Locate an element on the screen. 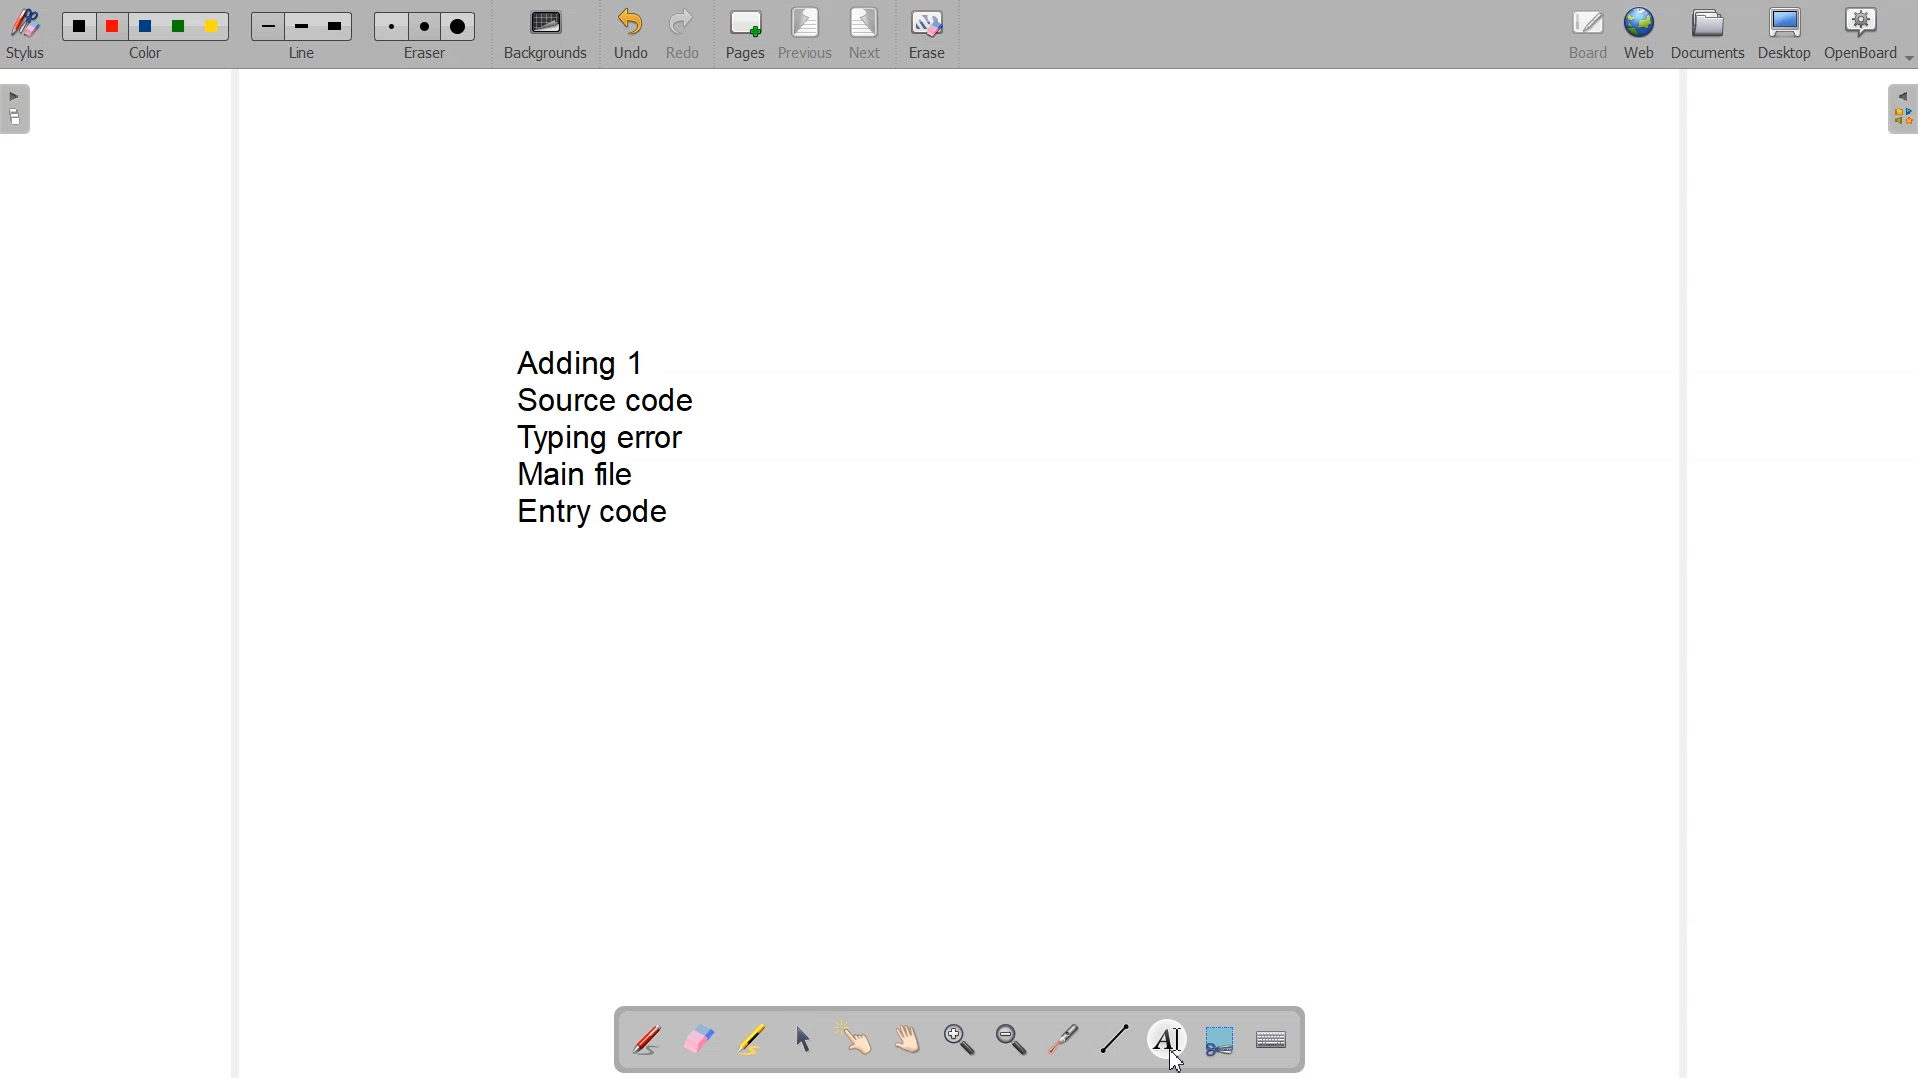  Select and modify objects is located at coordinates (803, 1039).